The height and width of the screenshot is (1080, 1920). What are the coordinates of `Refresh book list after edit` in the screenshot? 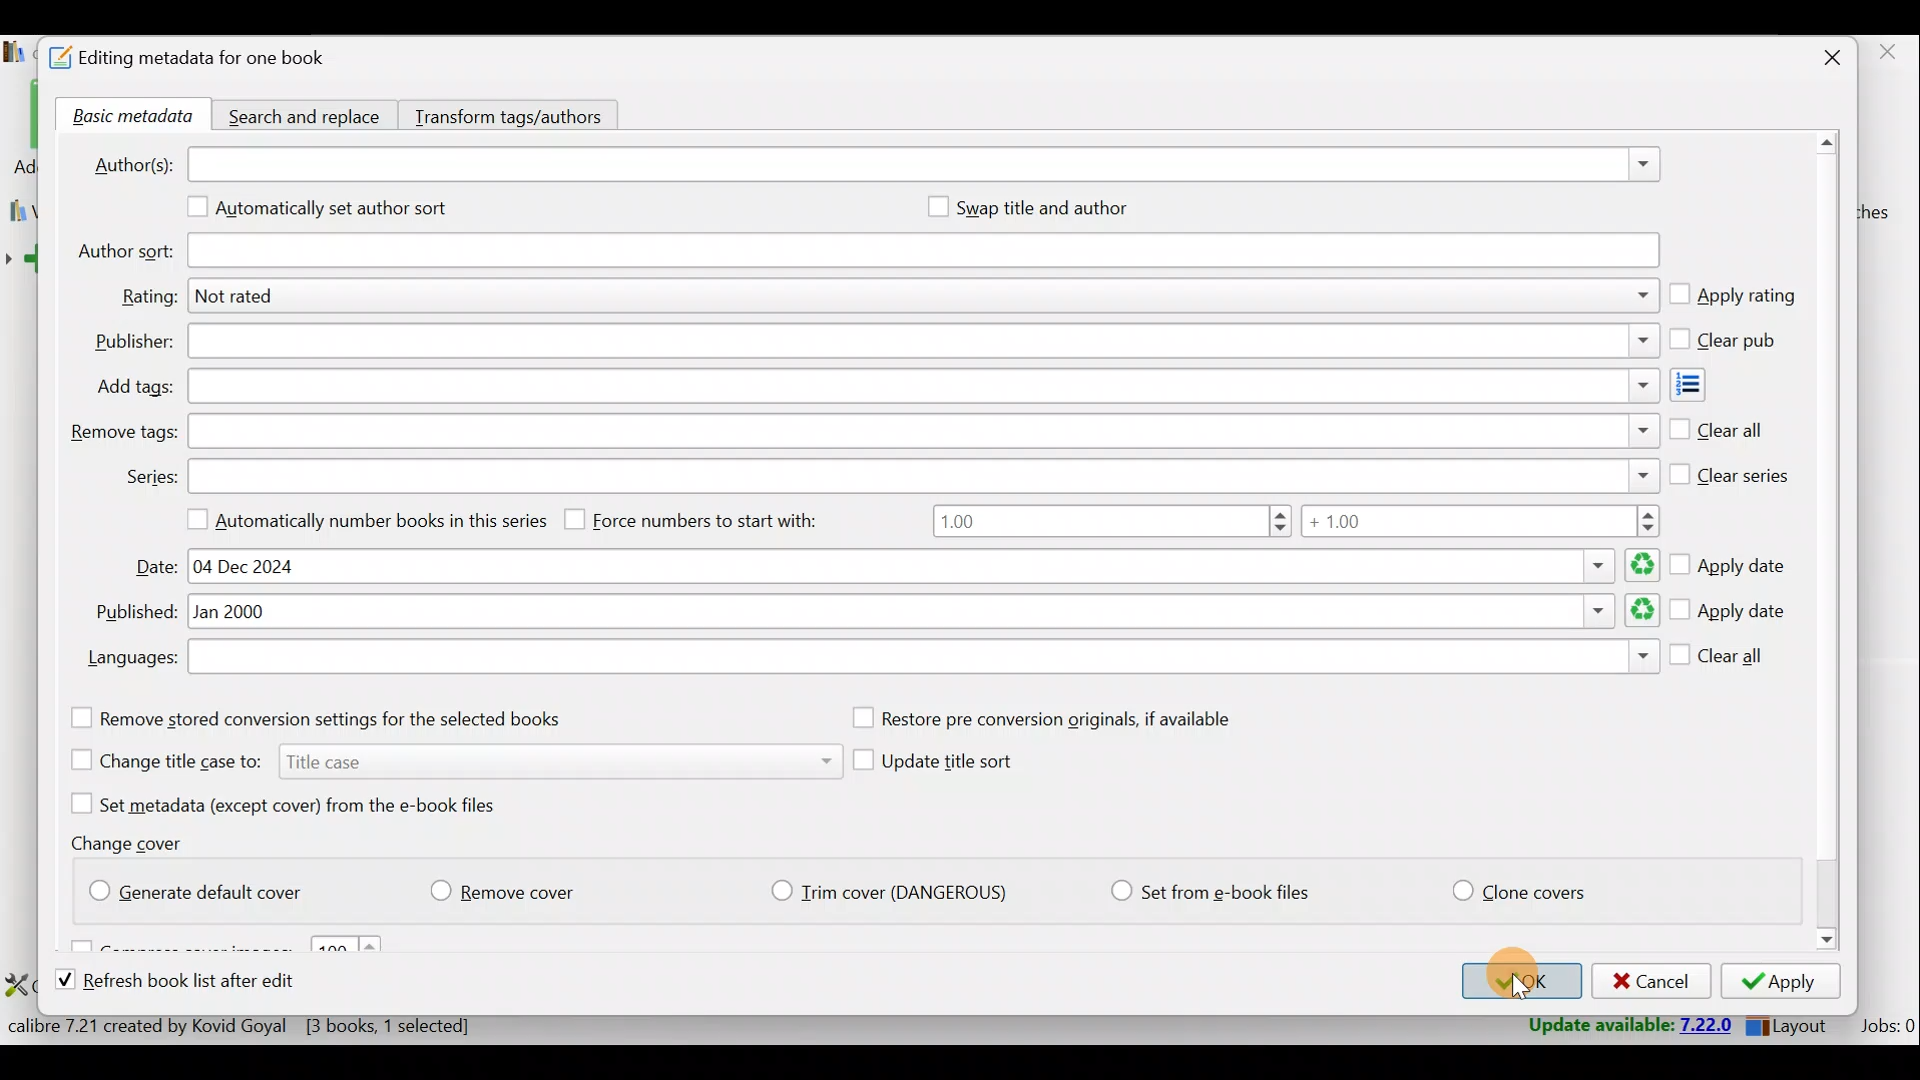 It's located at (194, 983).